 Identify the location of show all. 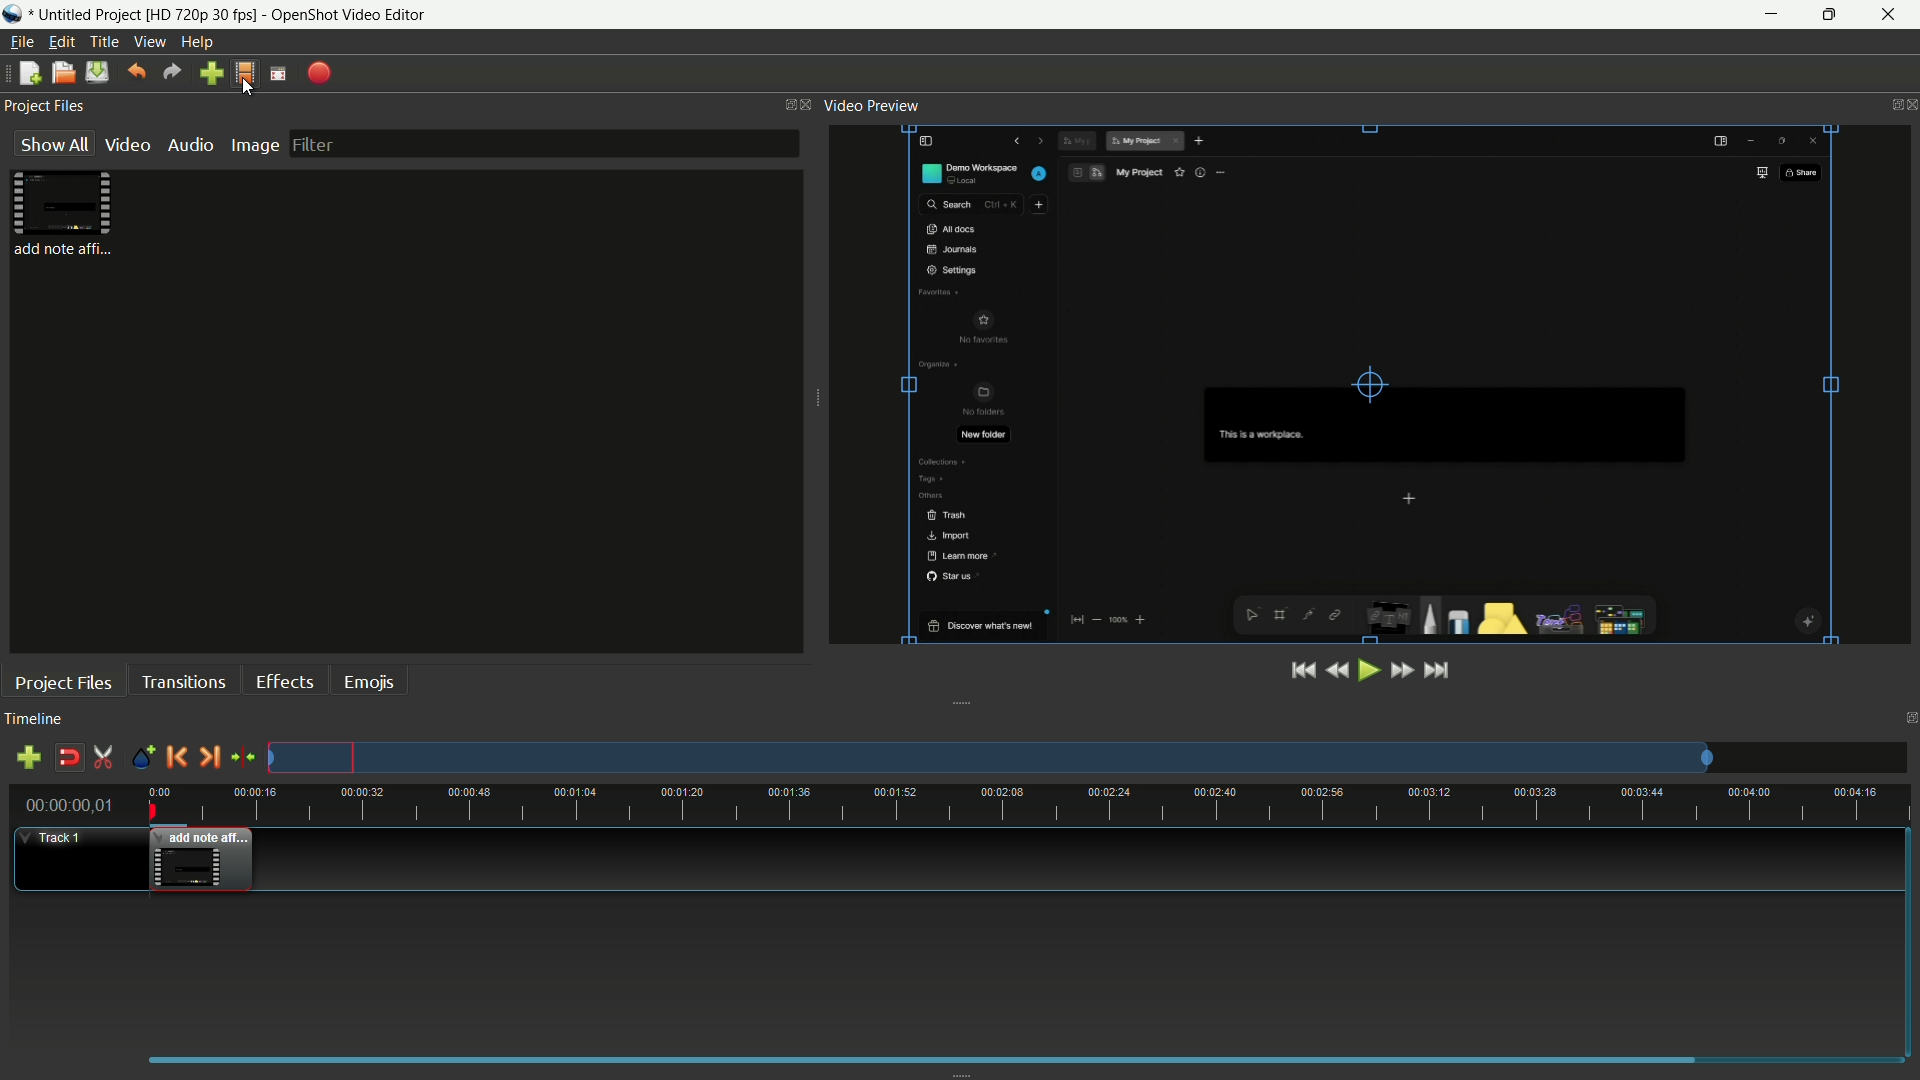
(50, 144).